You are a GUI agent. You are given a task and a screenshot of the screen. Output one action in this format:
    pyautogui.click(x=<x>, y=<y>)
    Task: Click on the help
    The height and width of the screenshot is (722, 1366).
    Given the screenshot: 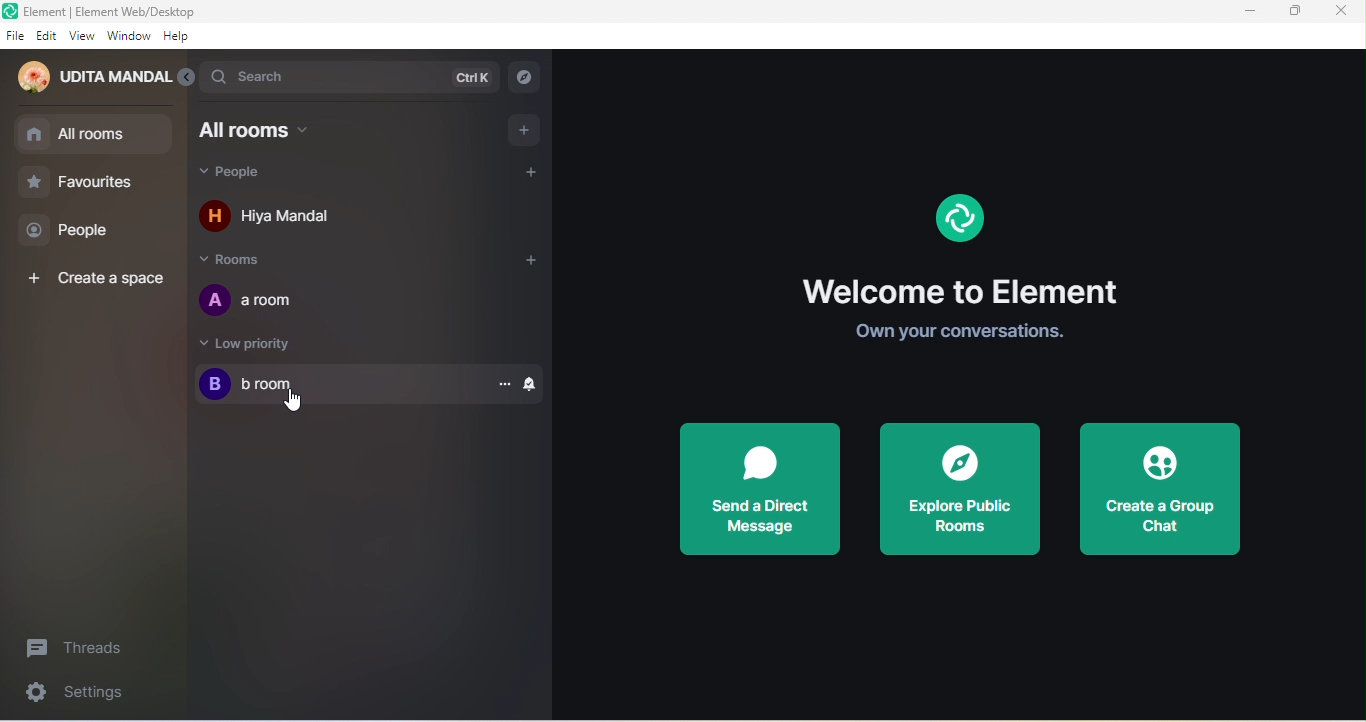 What is the action you would take?
    pyautogui.click(x=180, y=38)
    